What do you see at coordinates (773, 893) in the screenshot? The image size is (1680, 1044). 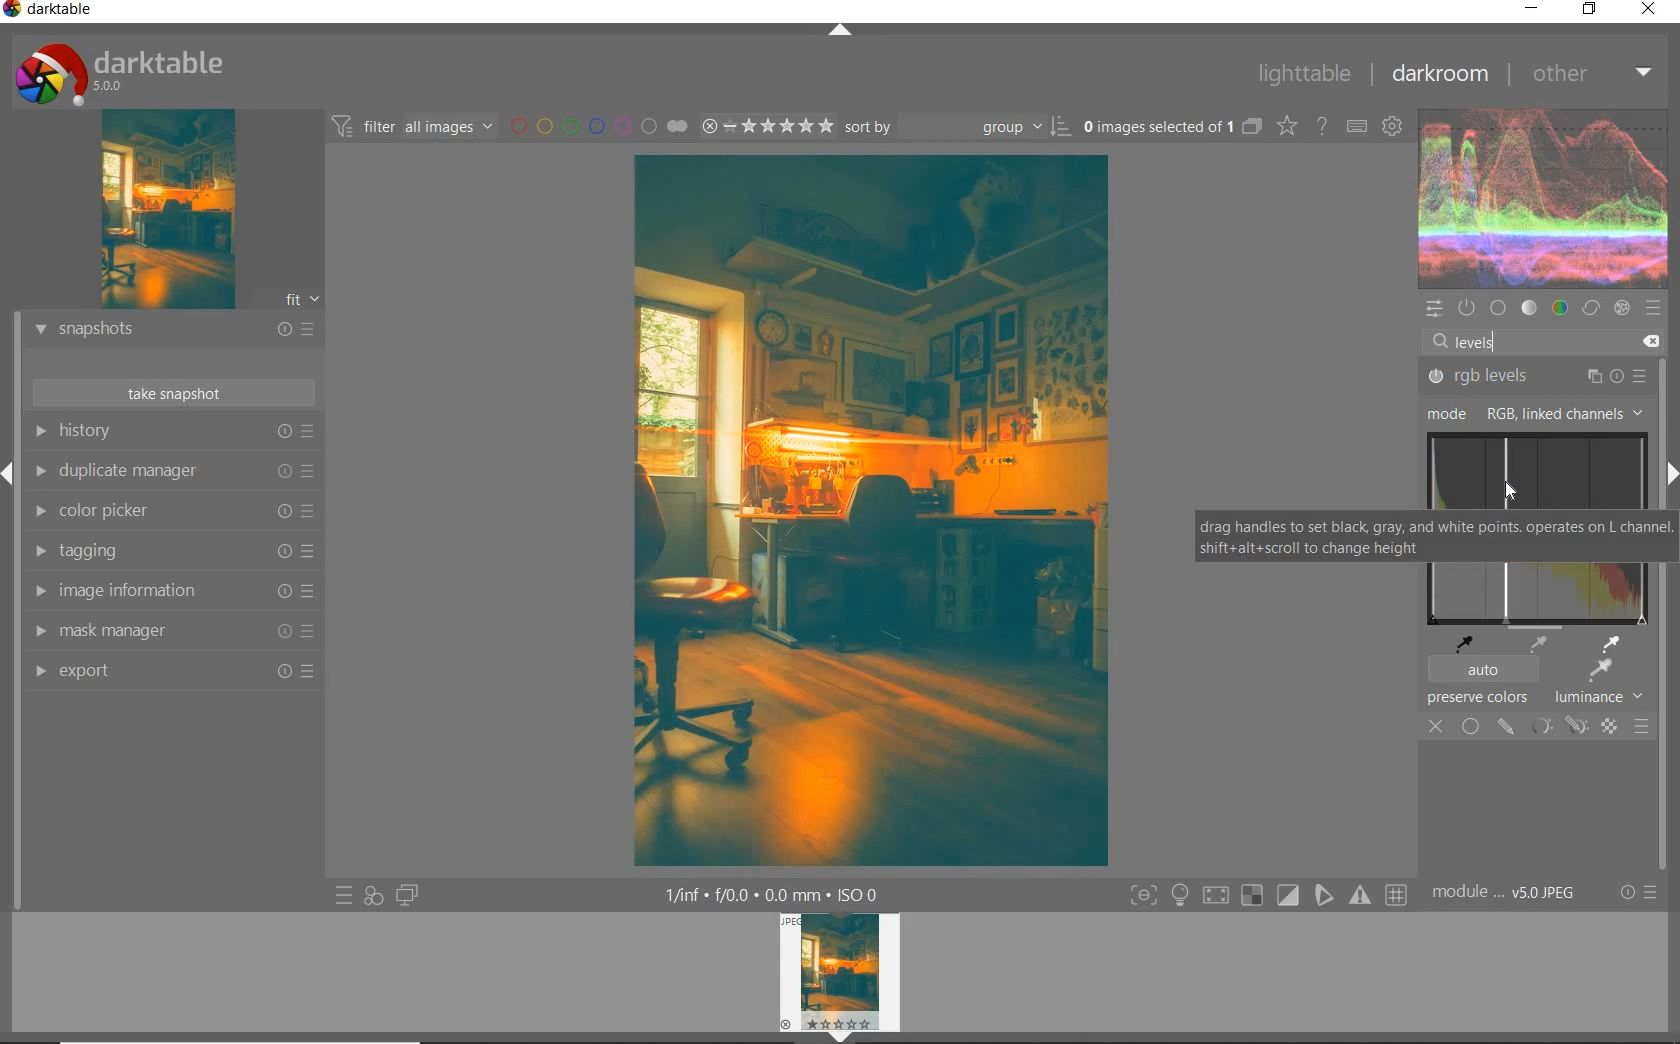 I see `other display information` at bounding box center [773, 893].